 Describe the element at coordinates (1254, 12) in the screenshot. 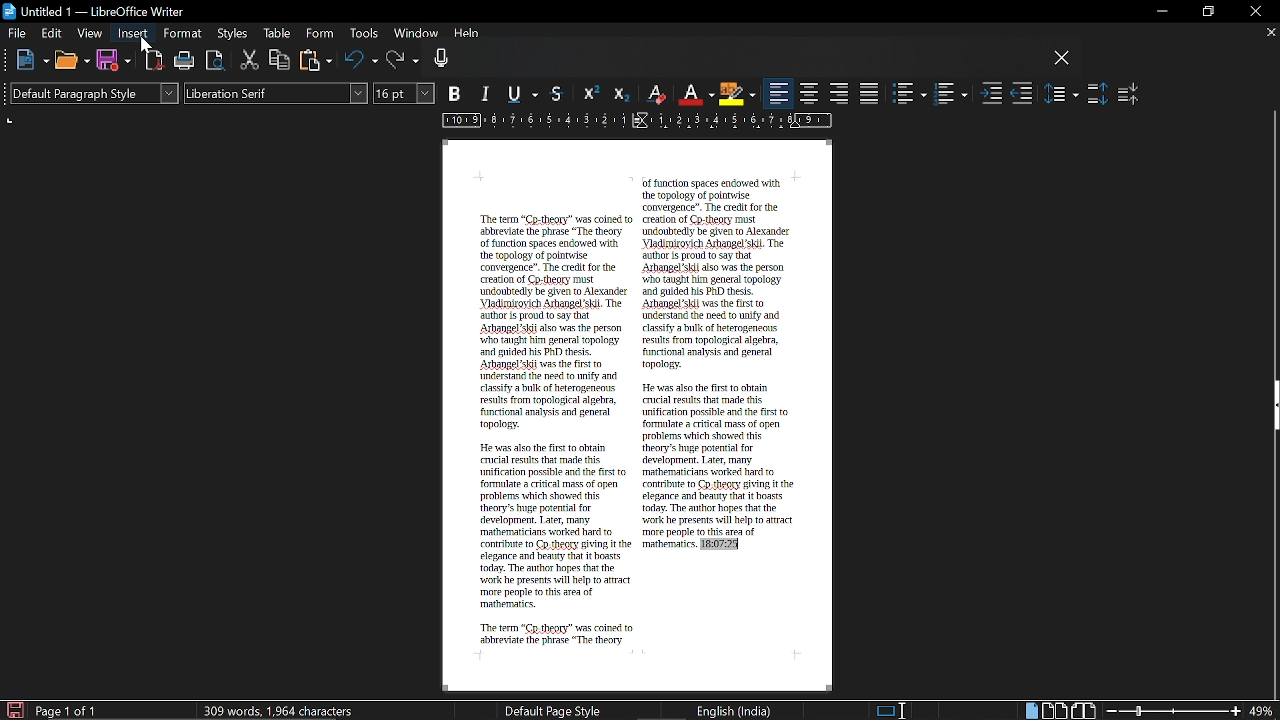

I see `Close` at that location.